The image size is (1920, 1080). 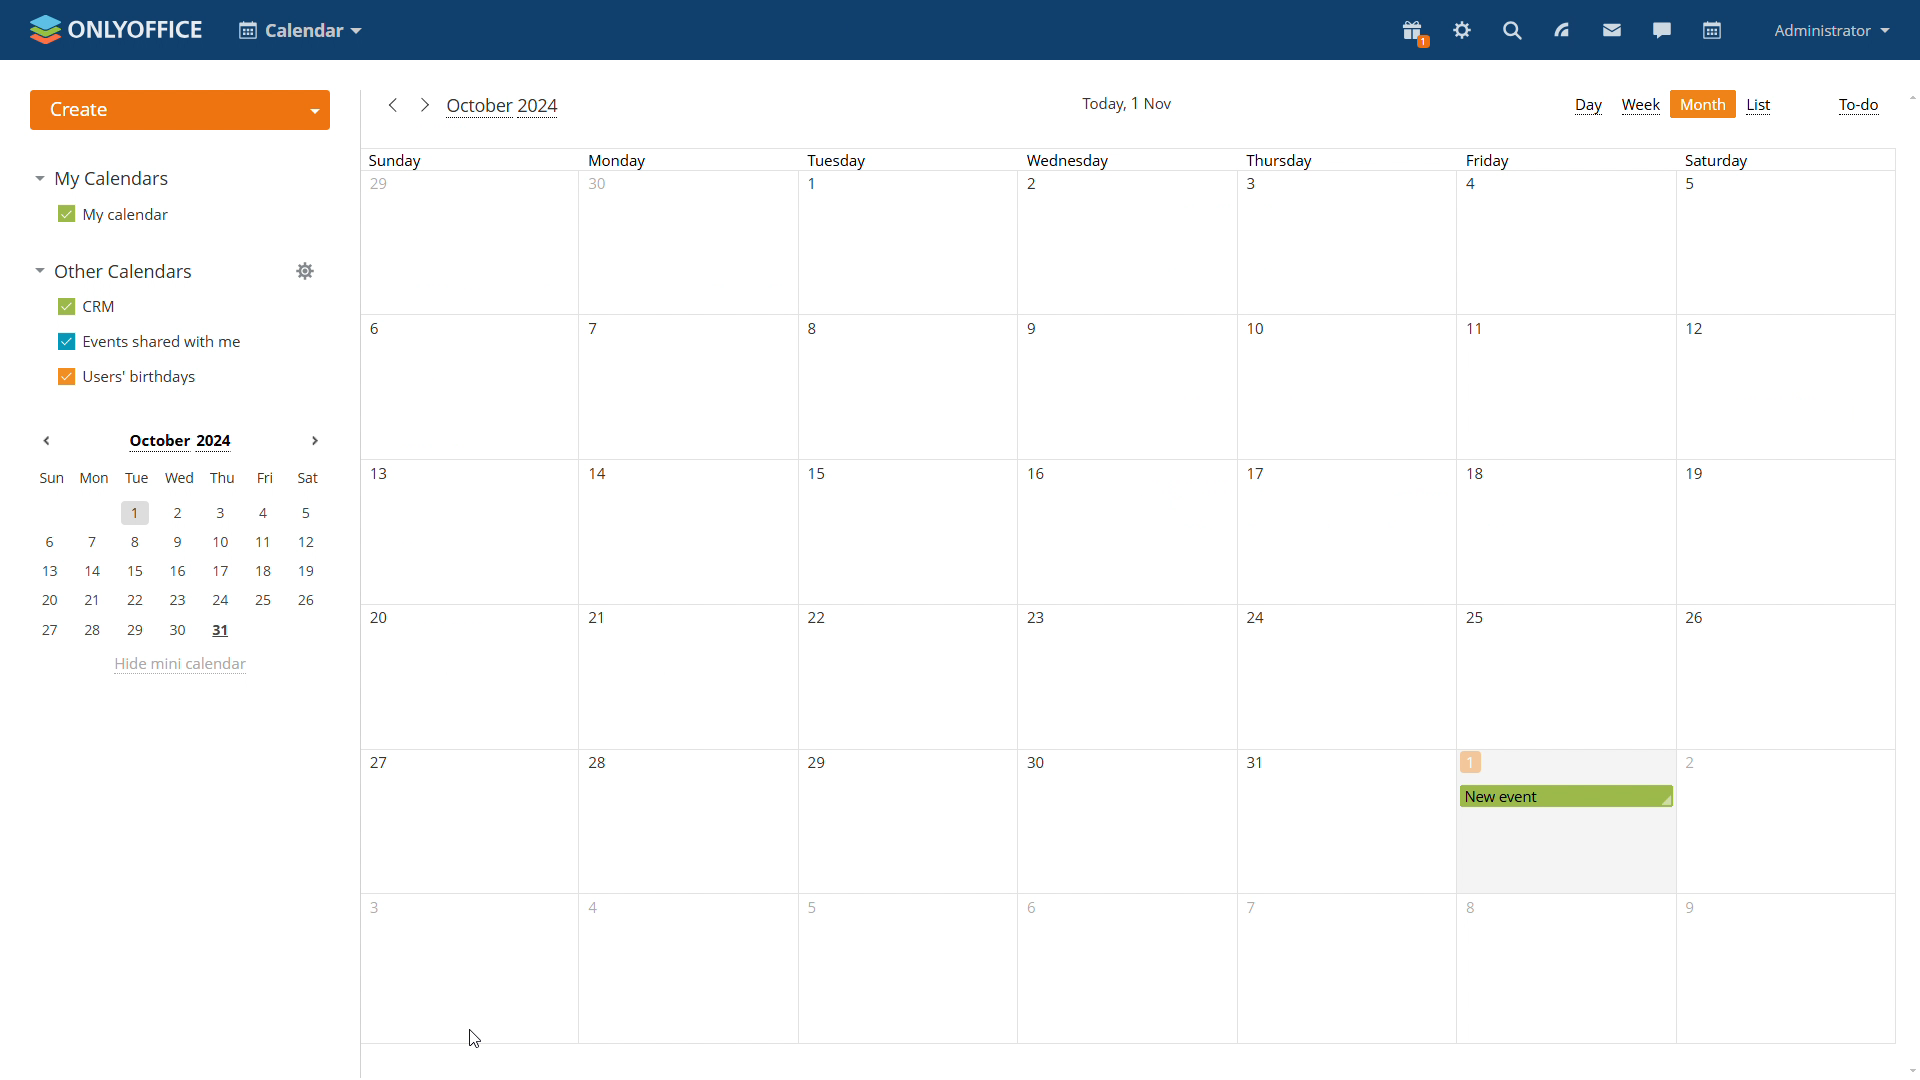 What do you see at coordinates (1713, 31) in the screenshot?
I see `calendar` at bounding box center [1713, 31].